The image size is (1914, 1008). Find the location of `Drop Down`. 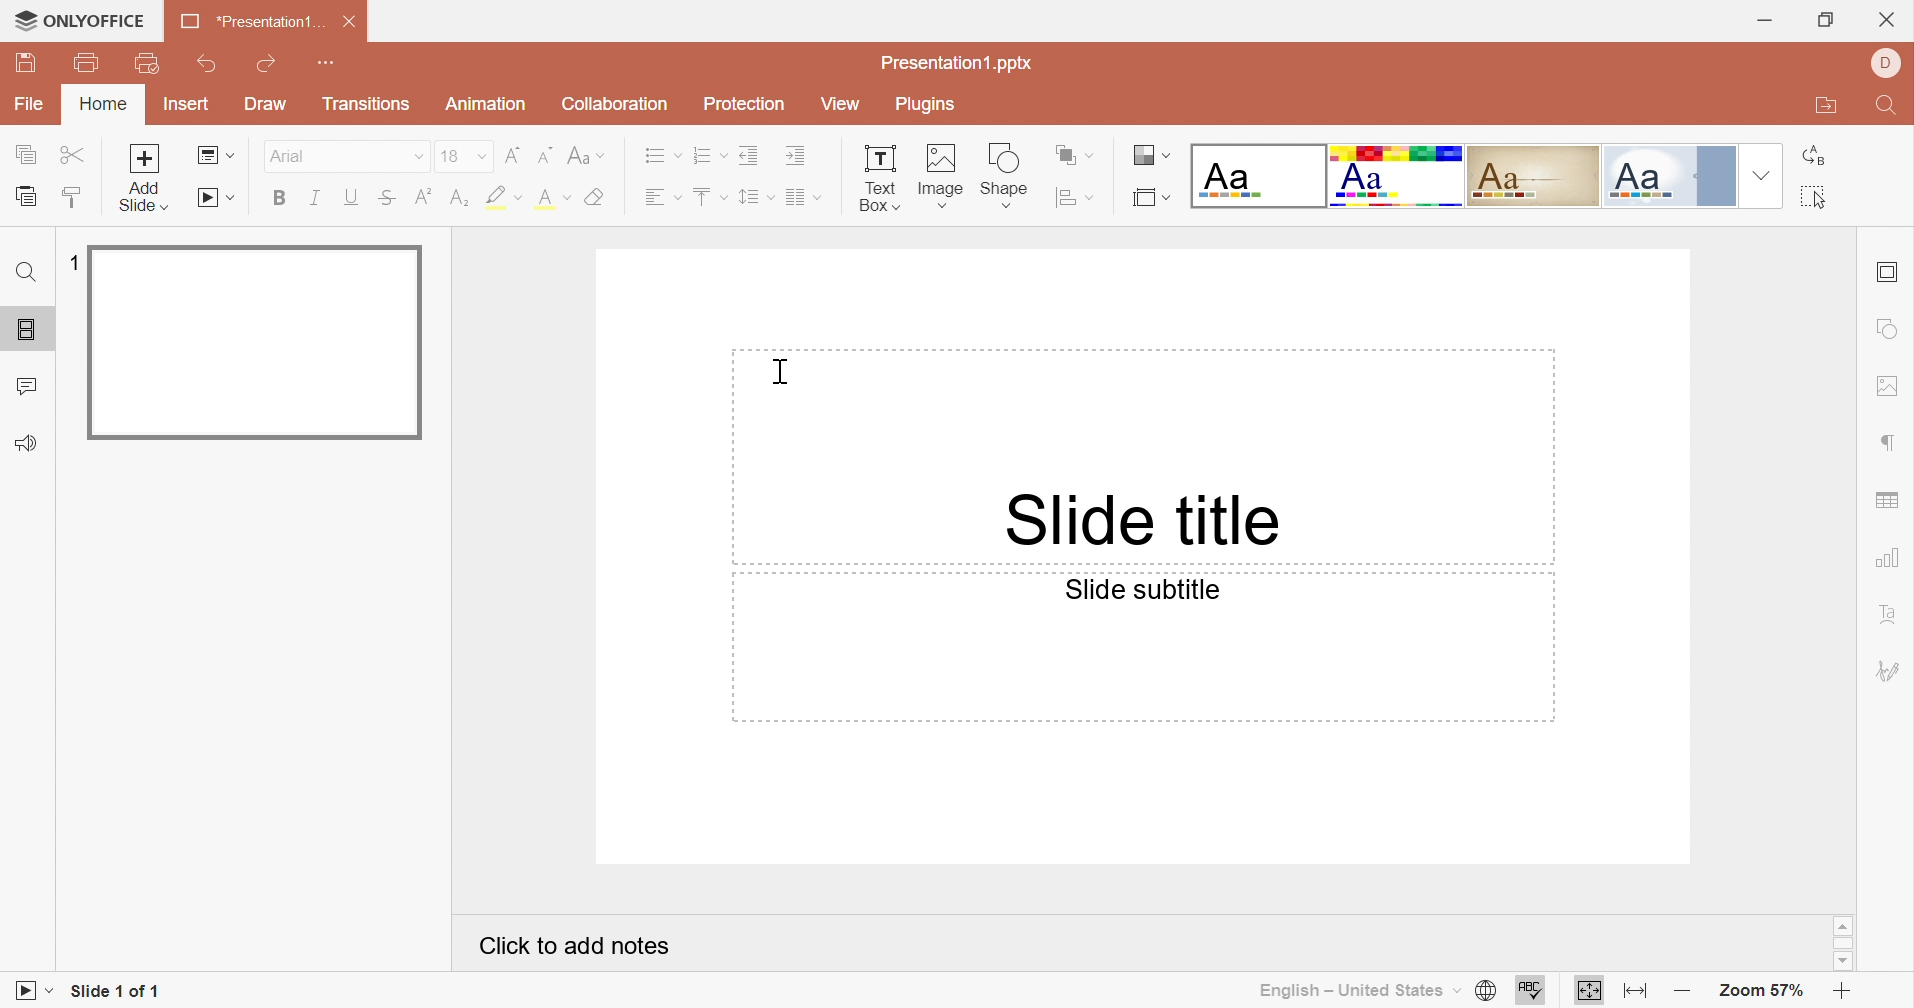

Drop Down is located at coordinates (480, 156).